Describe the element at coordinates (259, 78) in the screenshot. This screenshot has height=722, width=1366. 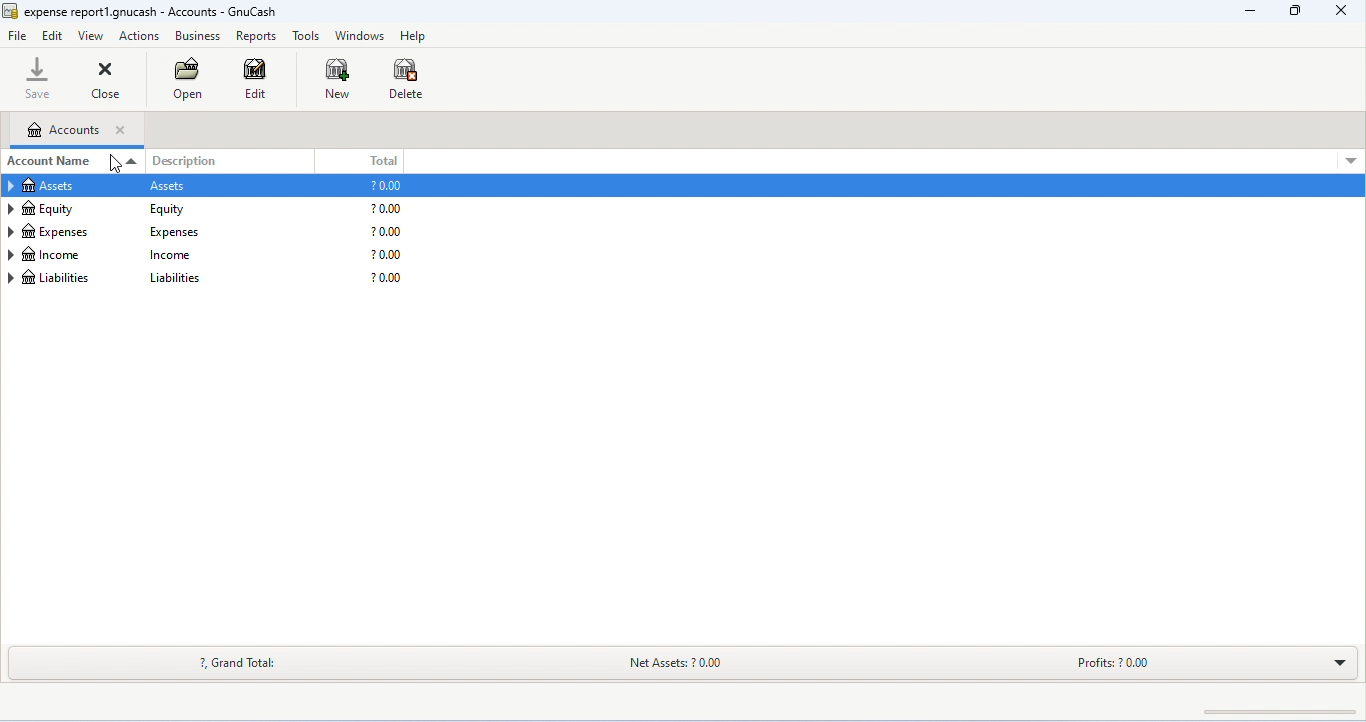
I see `edit` at that location.